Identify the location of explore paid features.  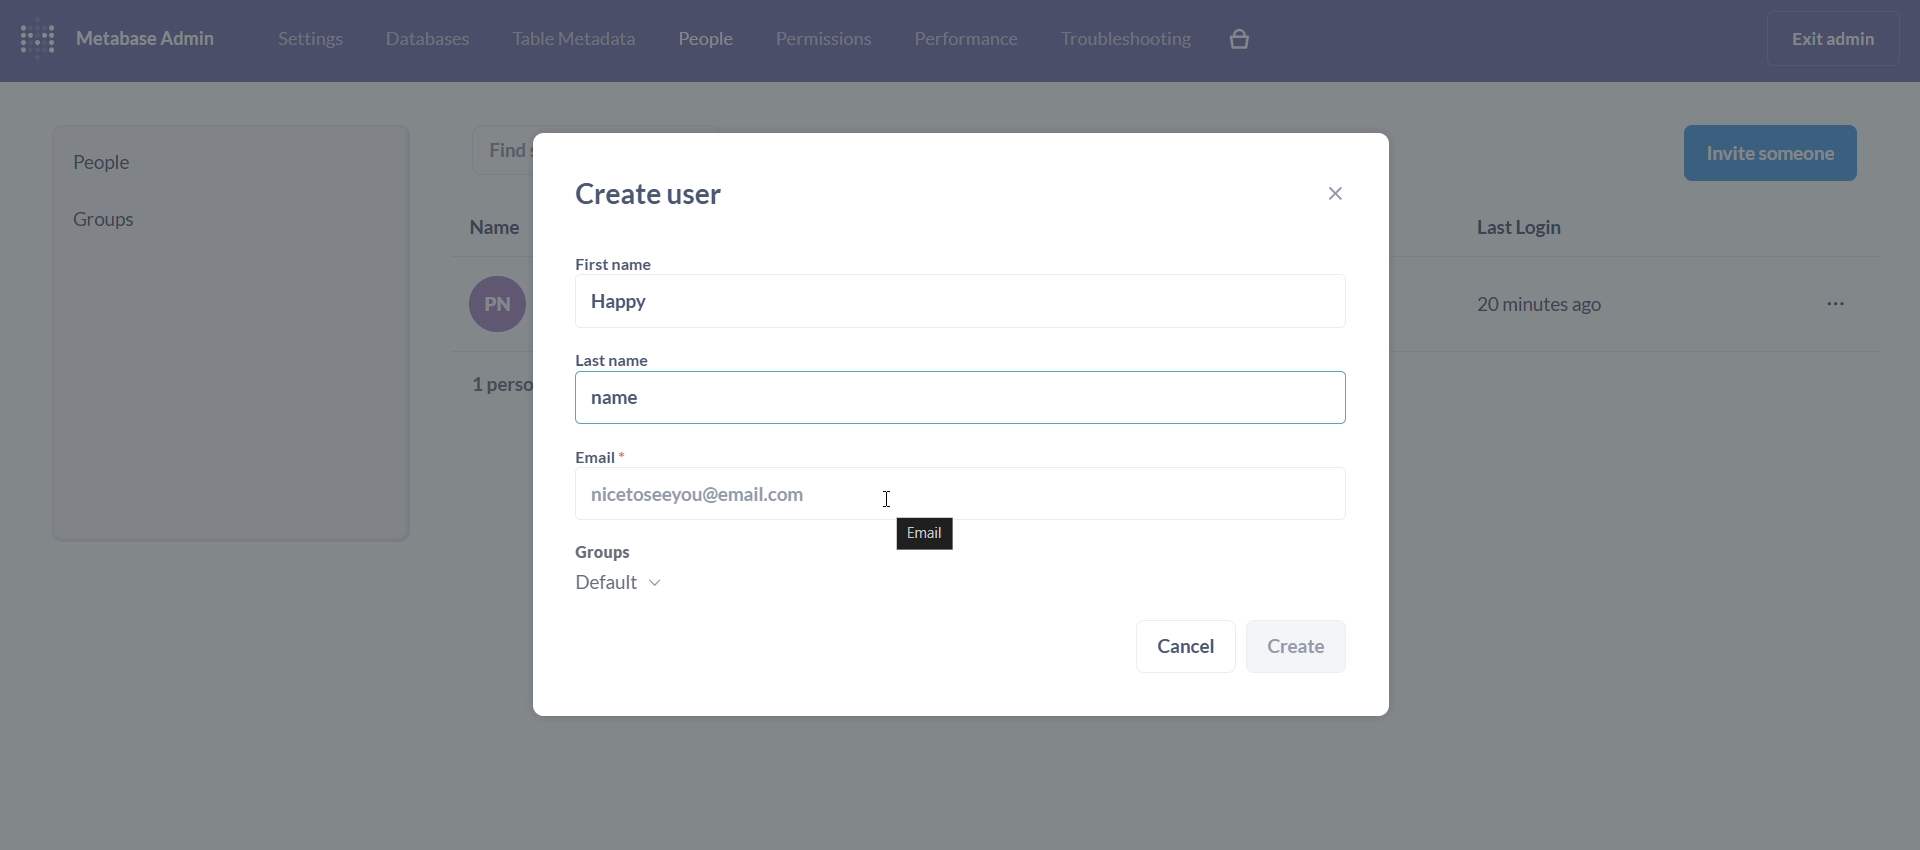
(1242, 41).